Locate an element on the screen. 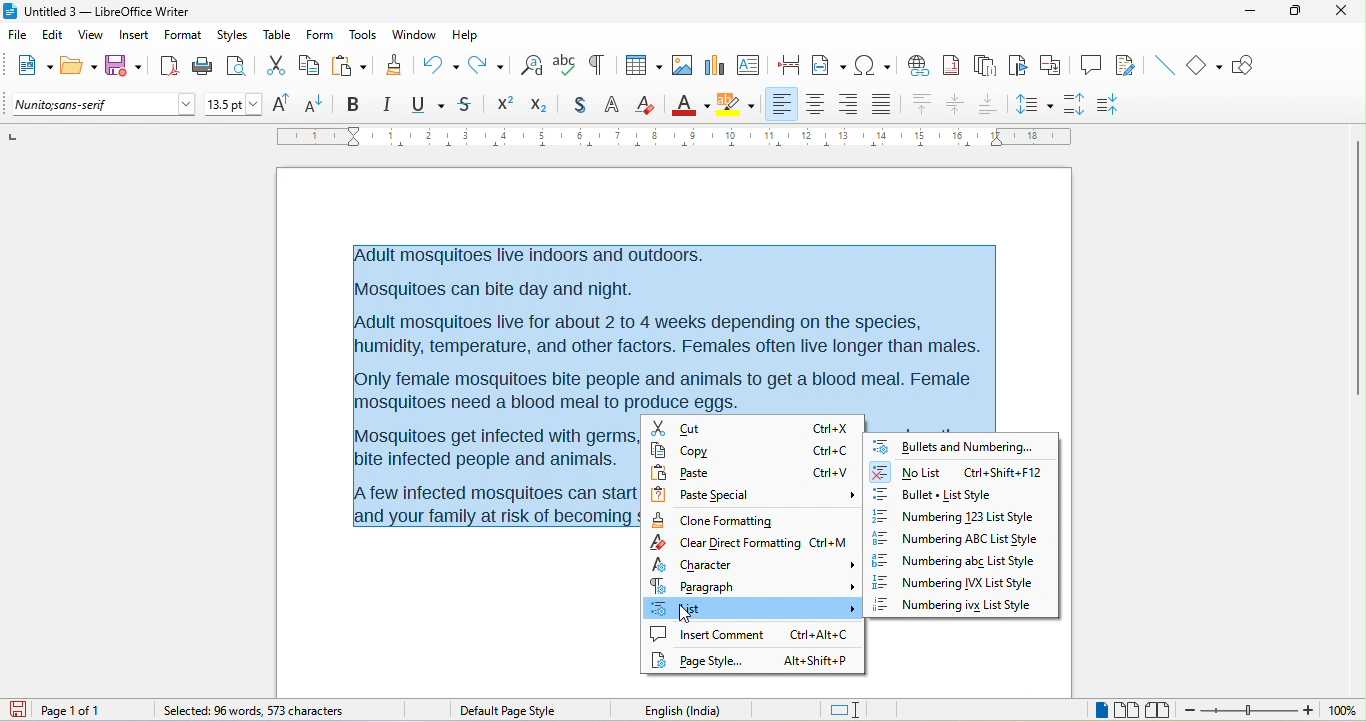  page break is located at coordinates (792, 67).